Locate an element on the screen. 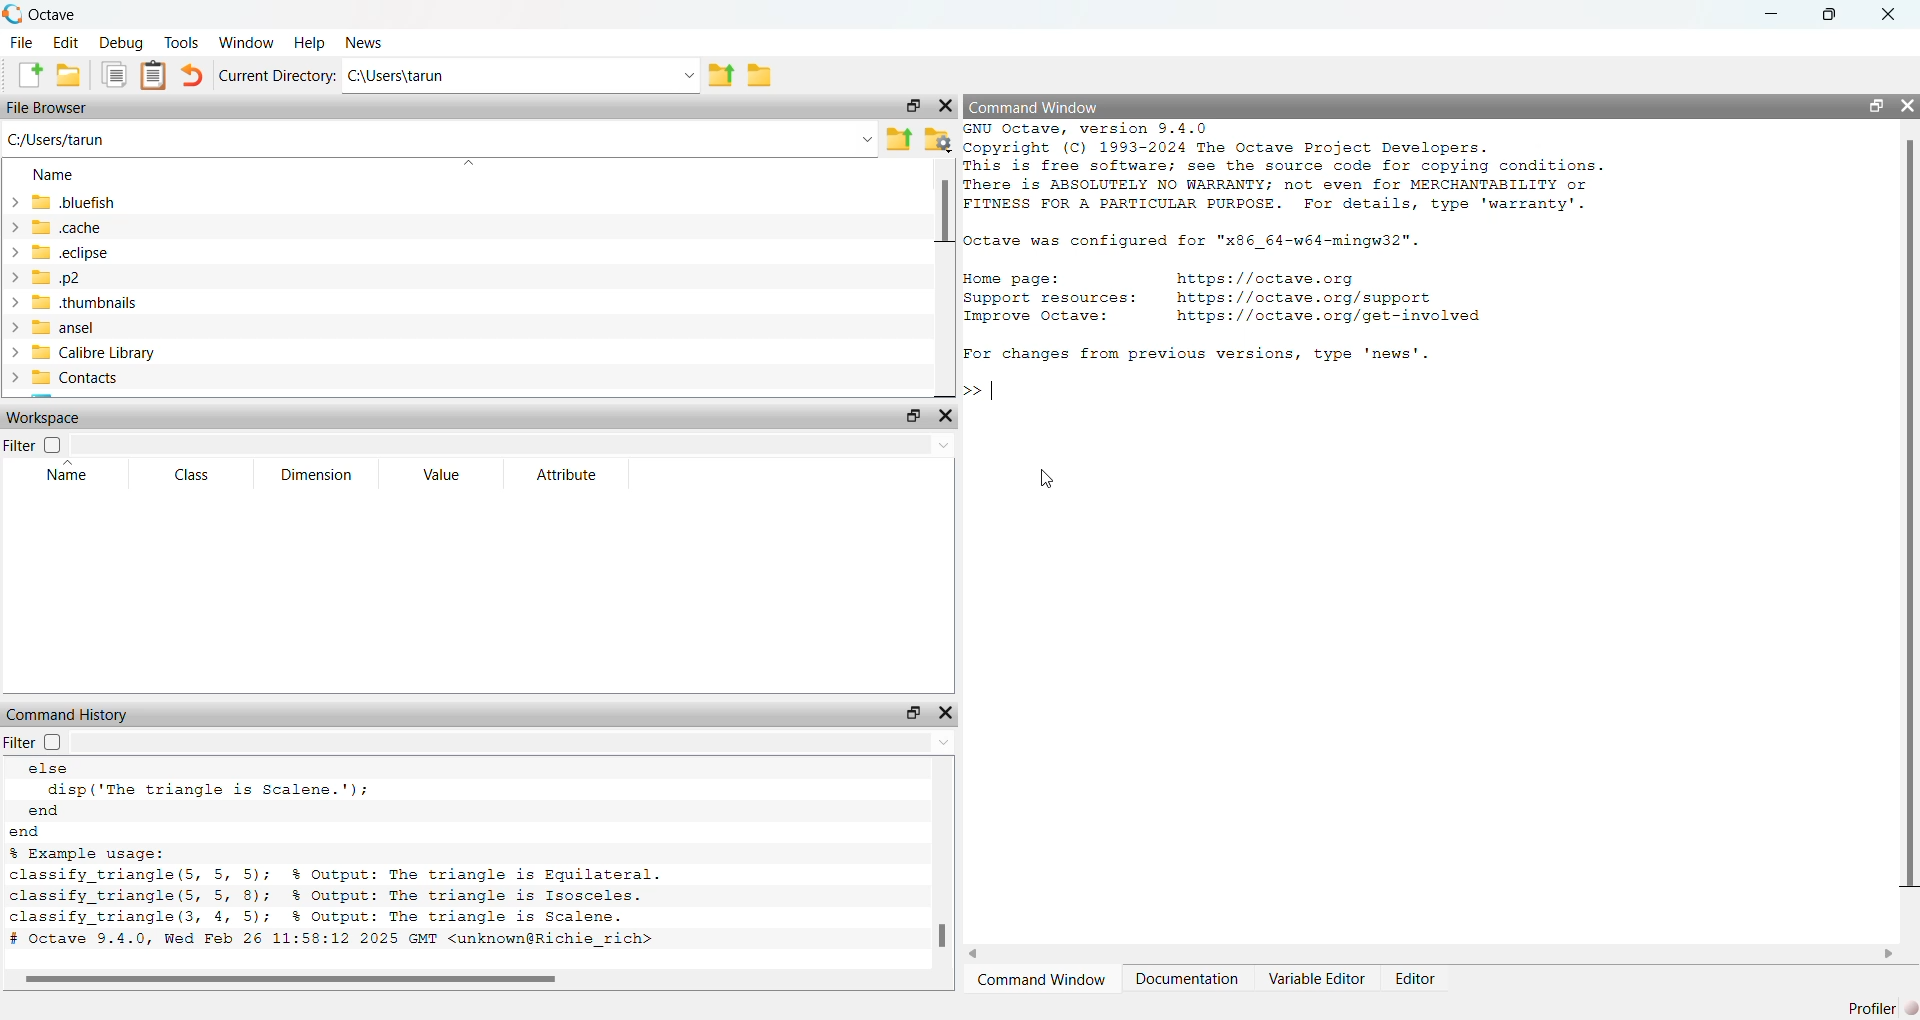 Image resolution: width=1920 pixels, height=1020 pixels. hide widget is located at coordinates (946, 416).